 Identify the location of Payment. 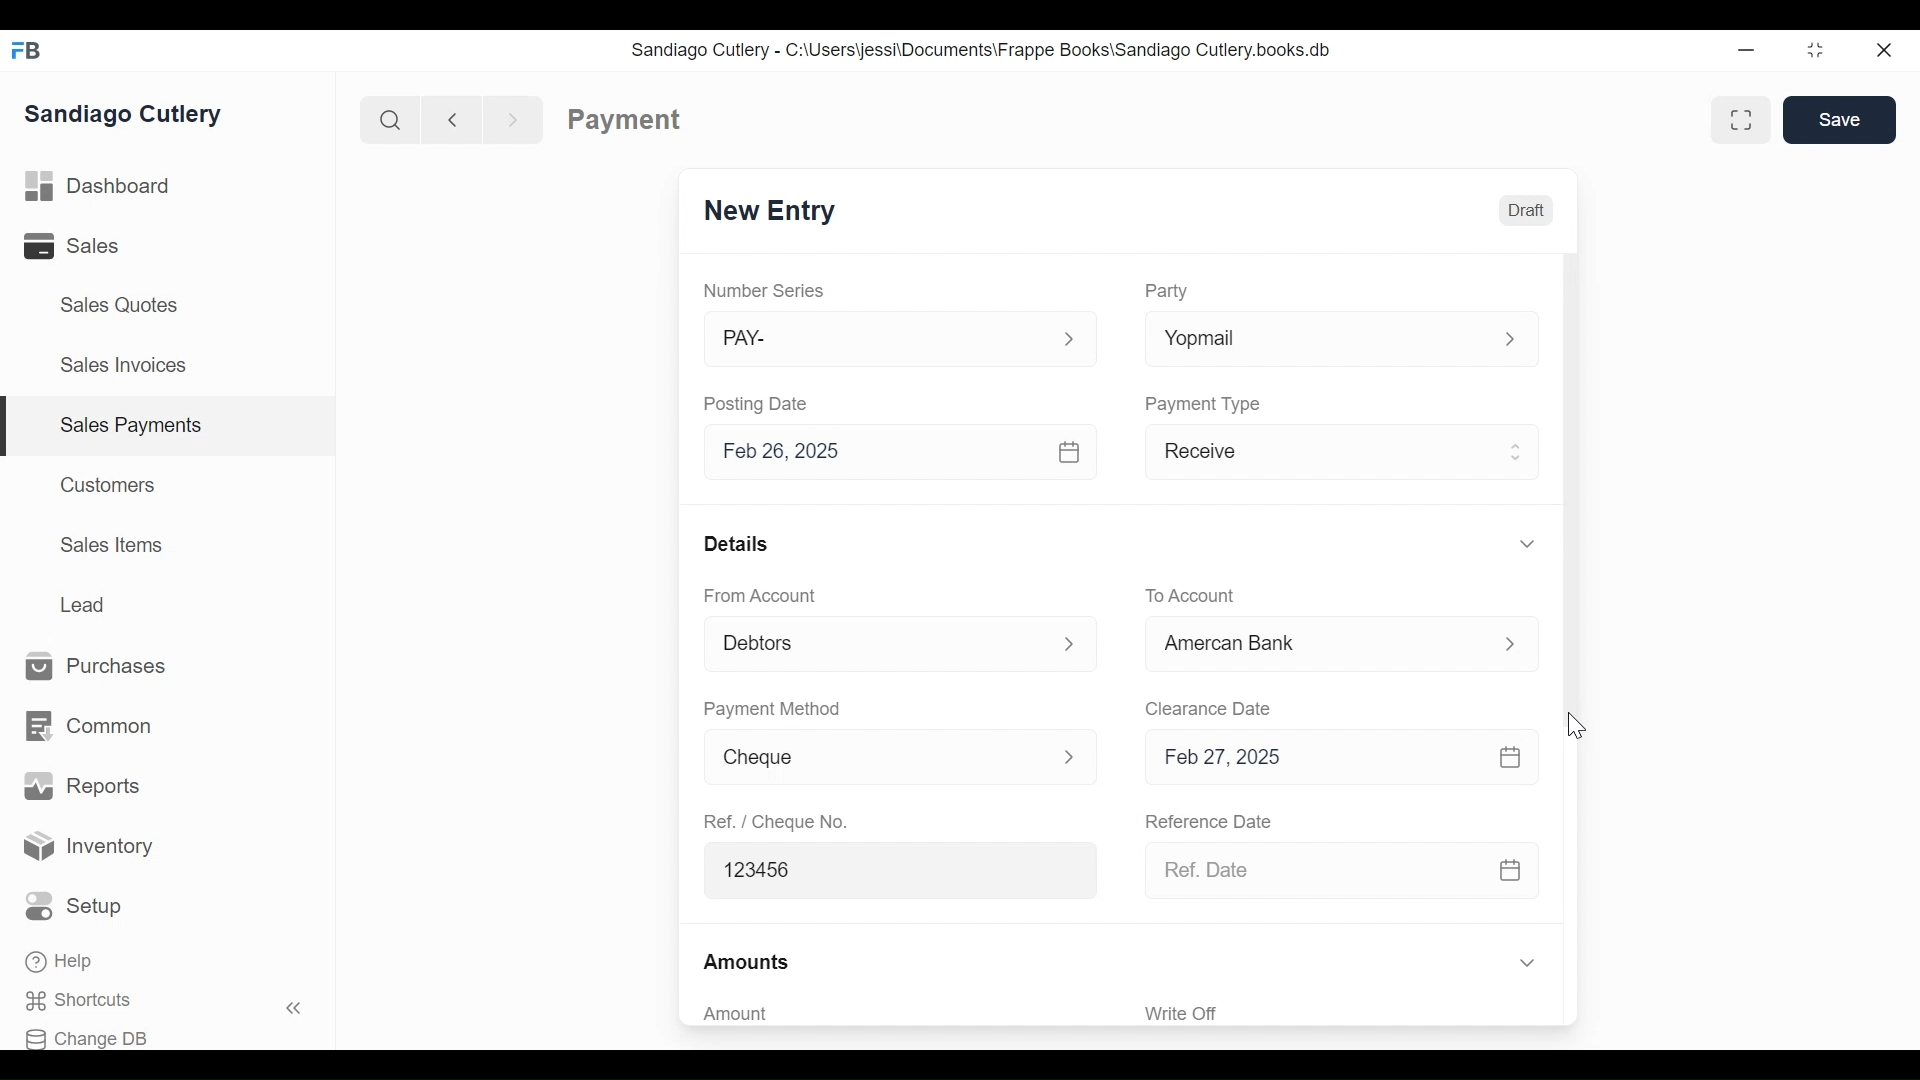
(625, 120).